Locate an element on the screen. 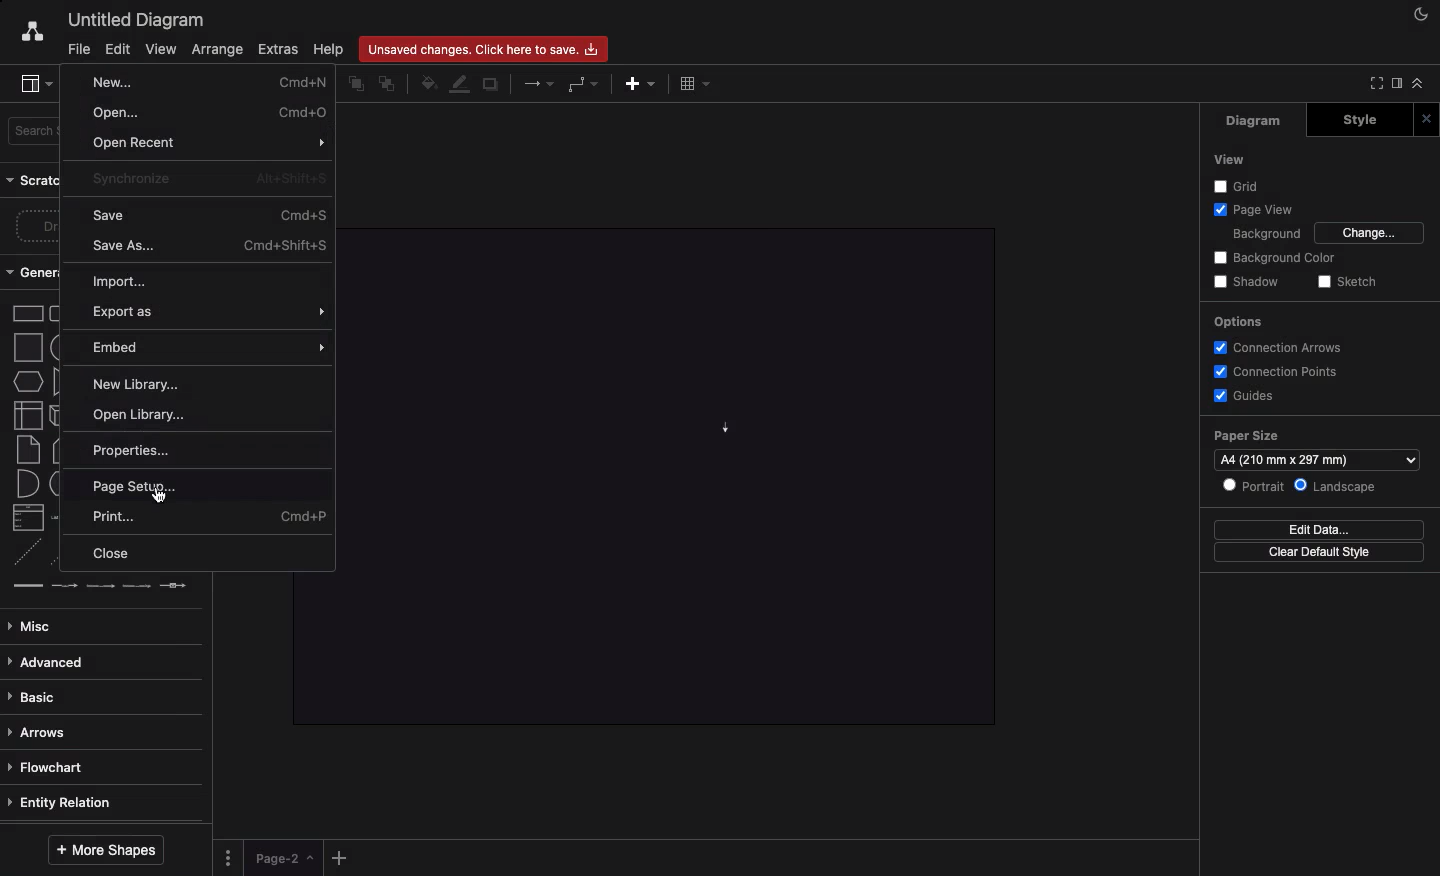 This screenshot has width=1440, height=876. Sketch is located at coordinates (1345, 283).